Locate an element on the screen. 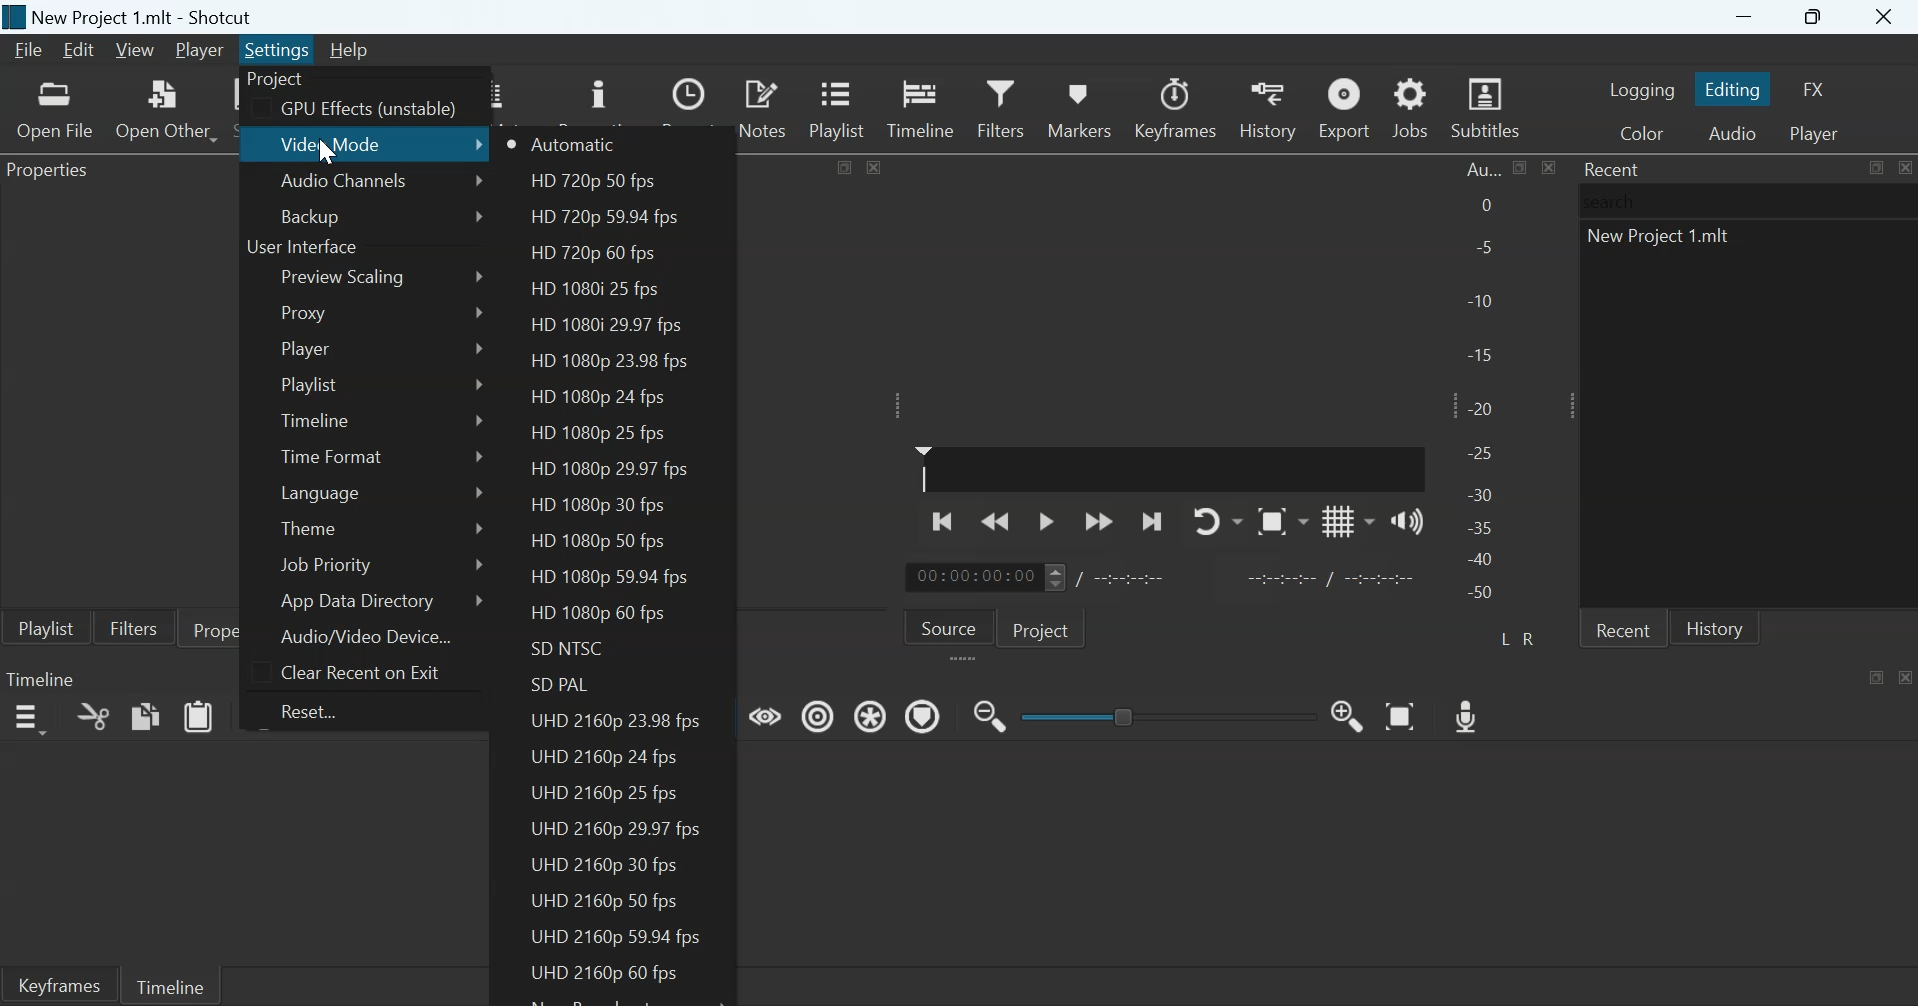 This screenshot has height=1006, width=1918. Language is located at coordinates (321, 492).